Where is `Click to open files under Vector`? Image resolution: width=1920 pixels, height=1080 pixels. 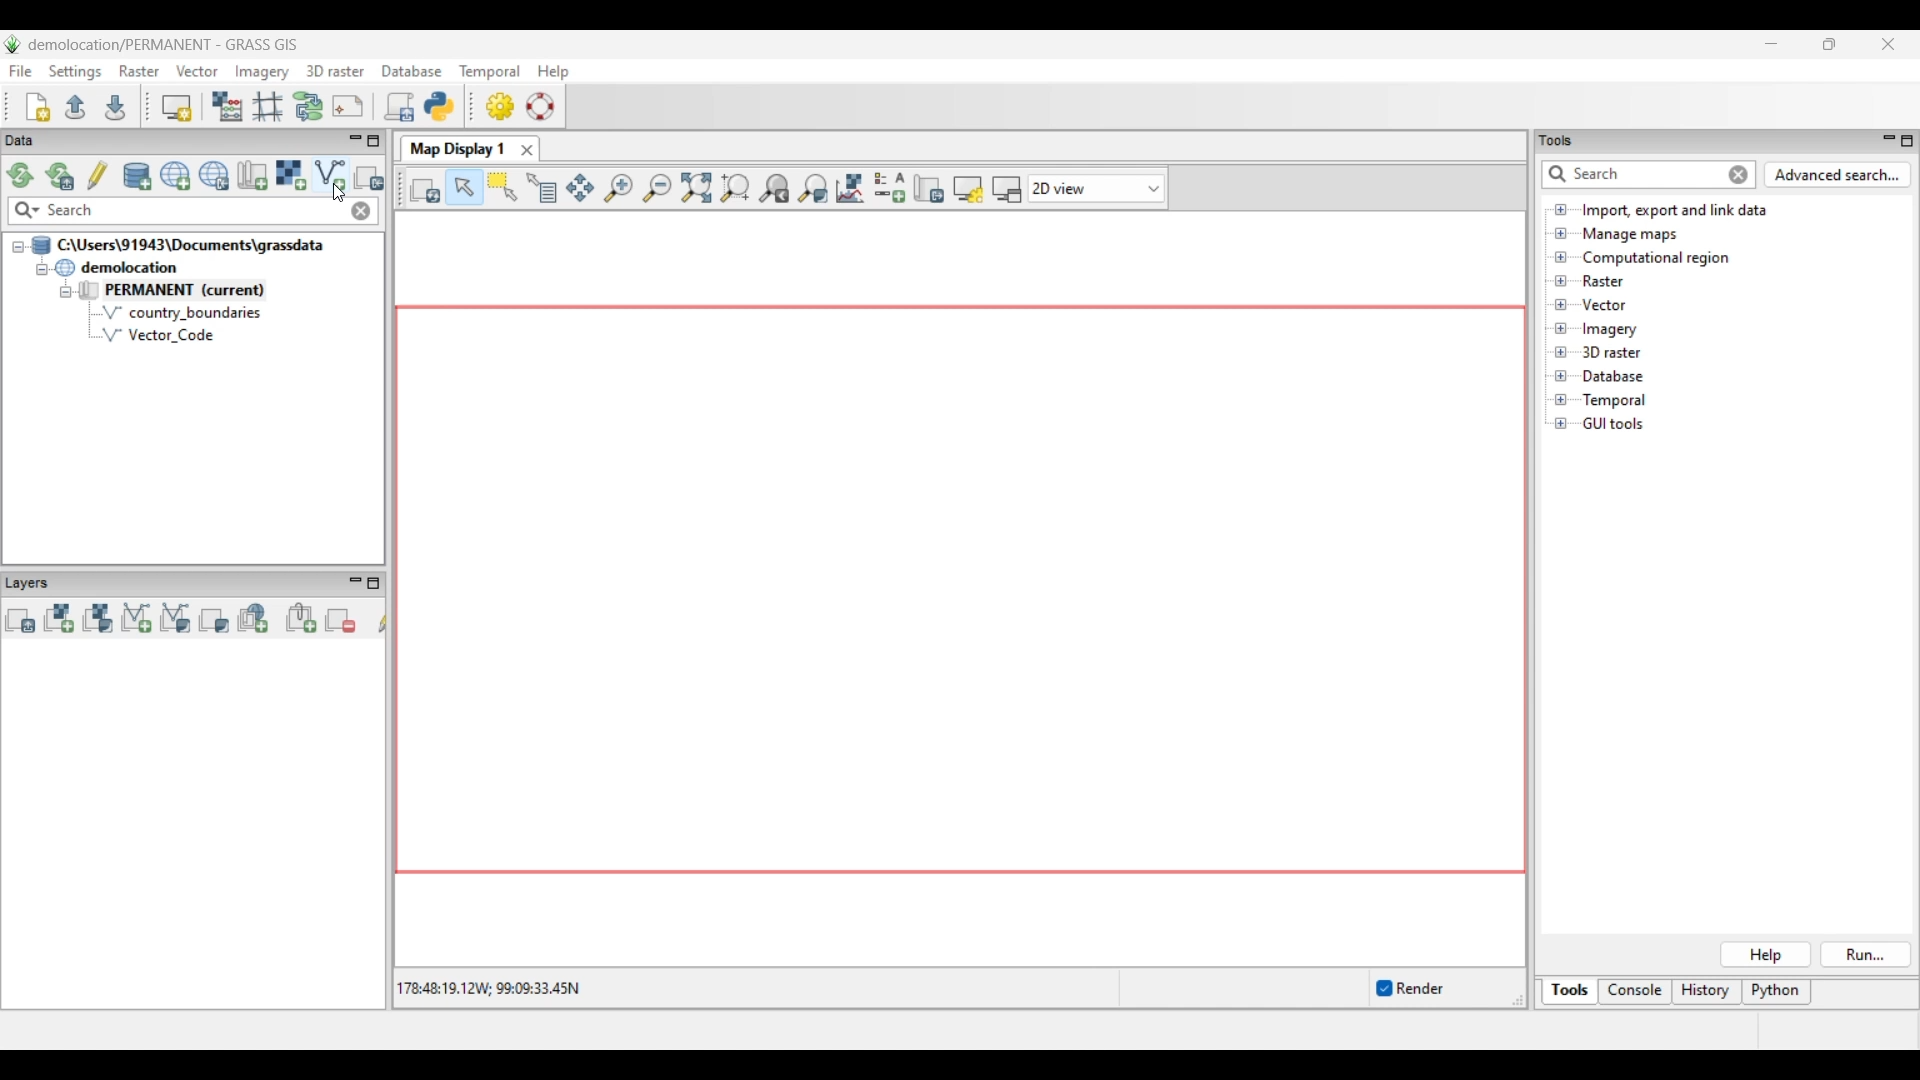
Click to open files under Vector is located at coordinates (1561, 305).